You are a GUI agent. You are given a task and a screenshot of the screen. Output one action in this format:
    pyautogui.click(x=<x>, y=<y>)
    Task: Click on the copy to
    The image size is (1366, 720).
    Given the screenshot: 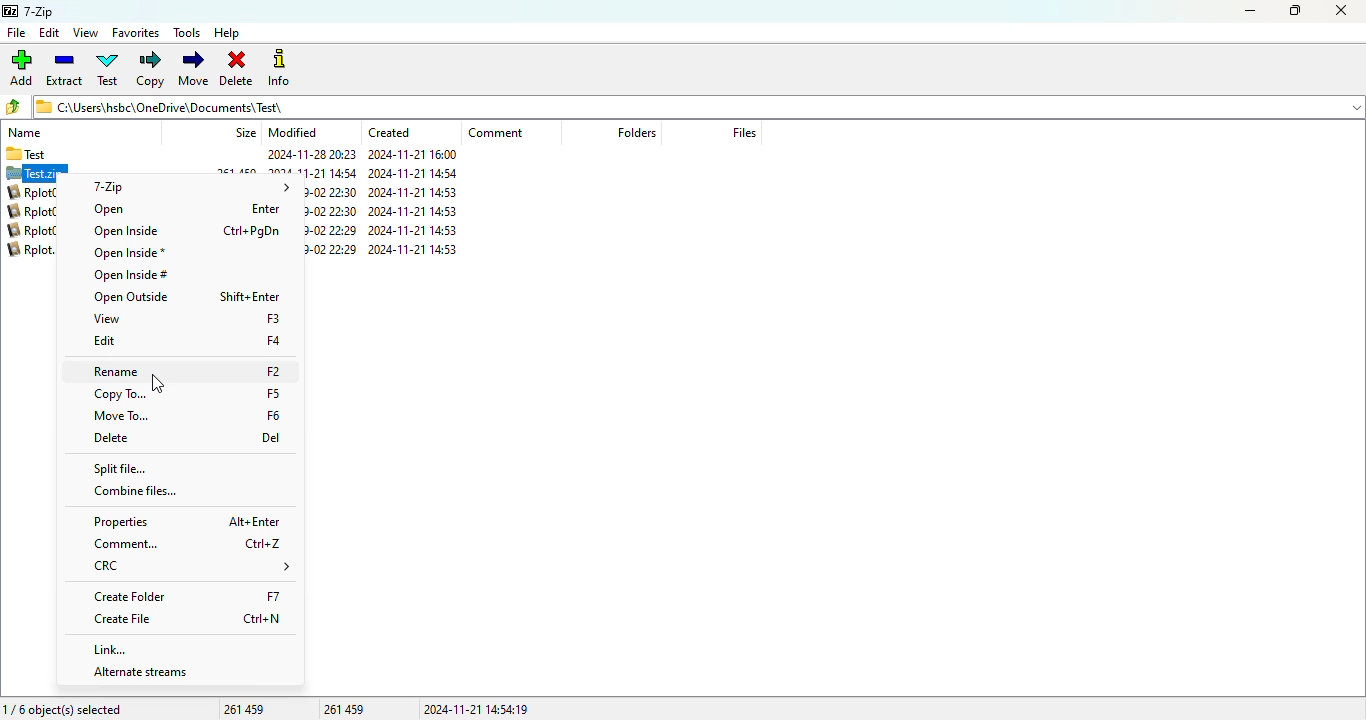 What is the action you would take?
    pyautogui.click(x=121, y=393)
    